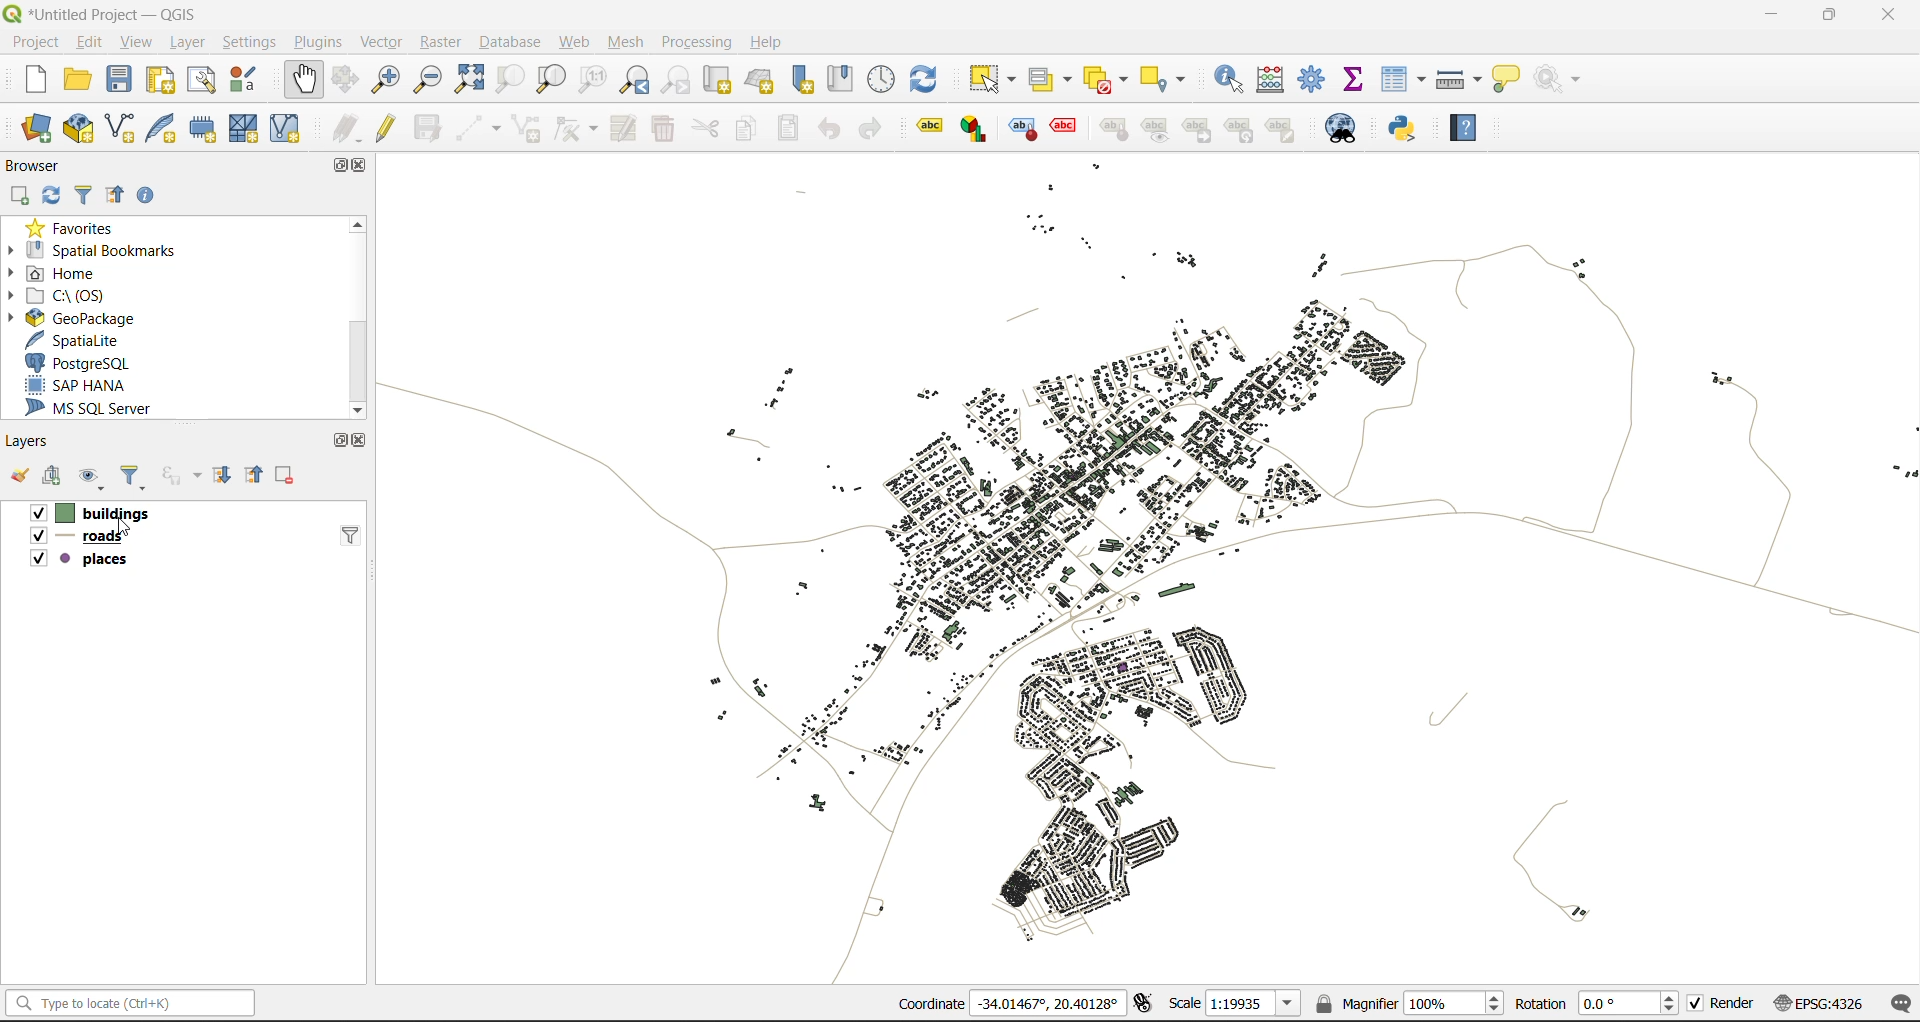  Describe the element at coordinates (41, 129) in the screenshot. I see `open data source manager` at that location.